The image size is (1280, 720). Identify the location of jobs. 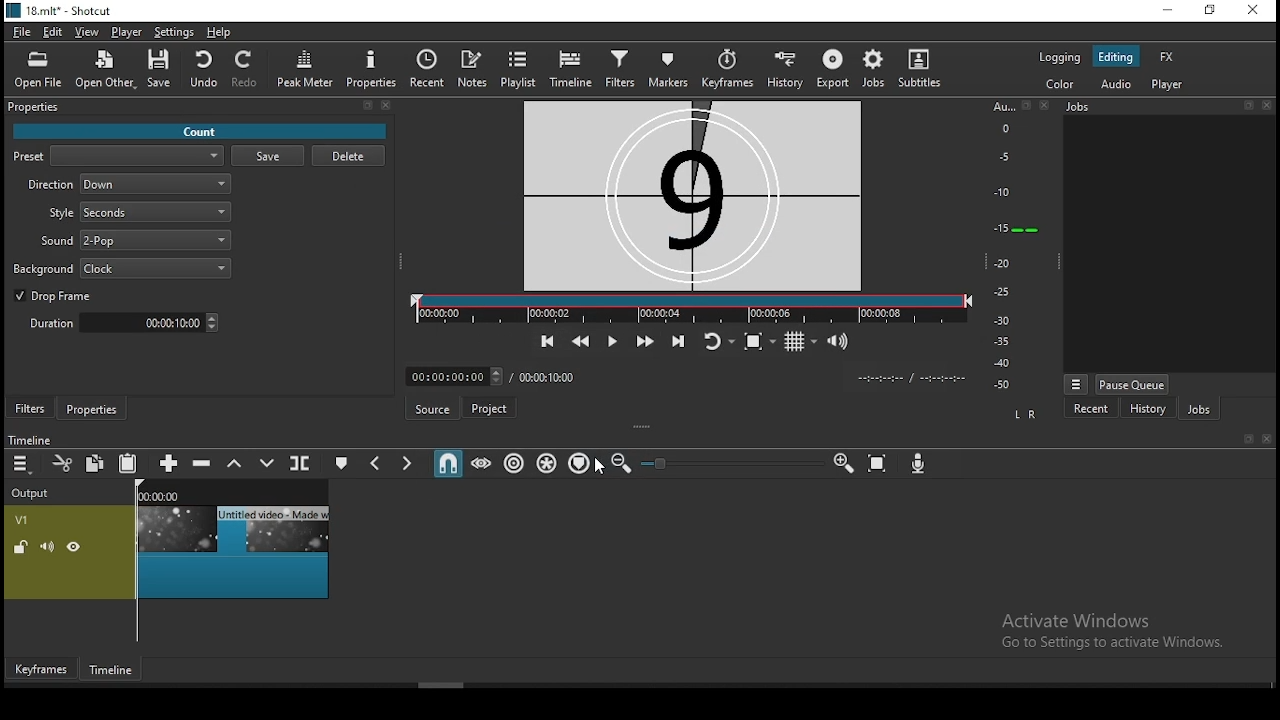
(875, 69).